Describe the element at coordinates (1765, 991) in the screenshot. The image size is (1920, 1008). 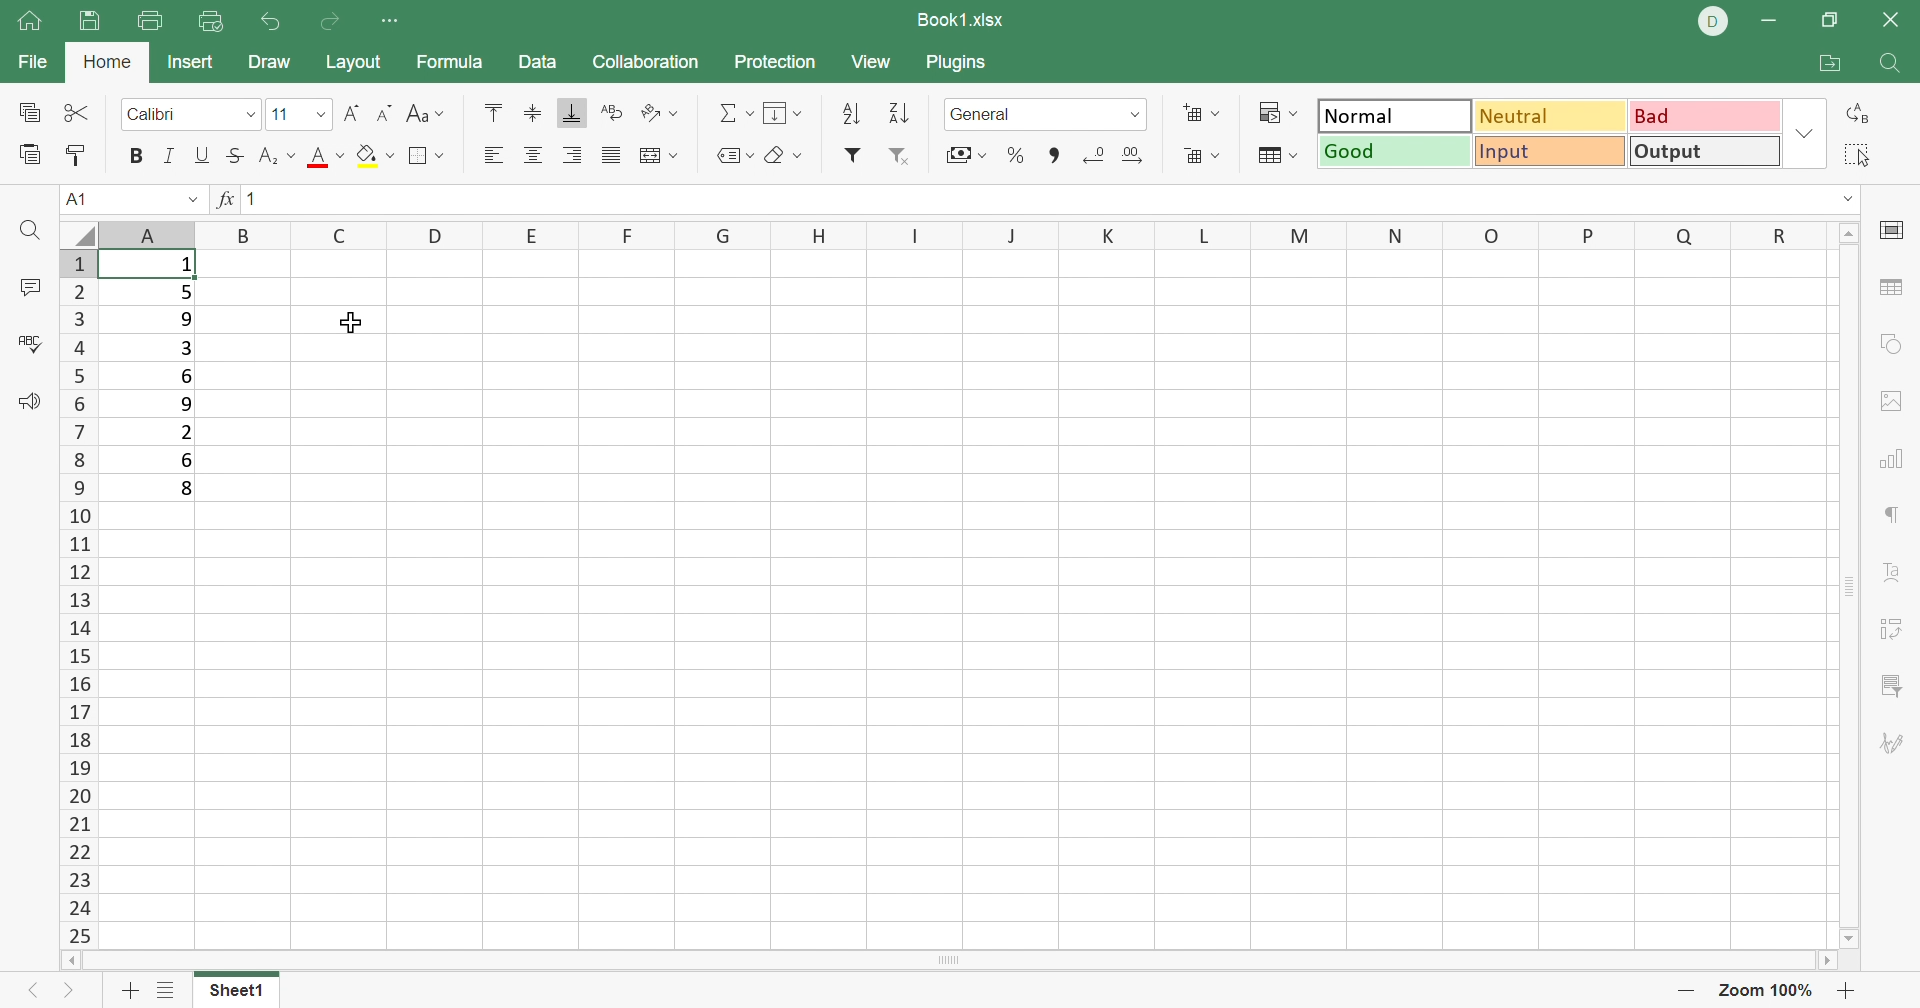
I see `Zoom 100%` at that location.